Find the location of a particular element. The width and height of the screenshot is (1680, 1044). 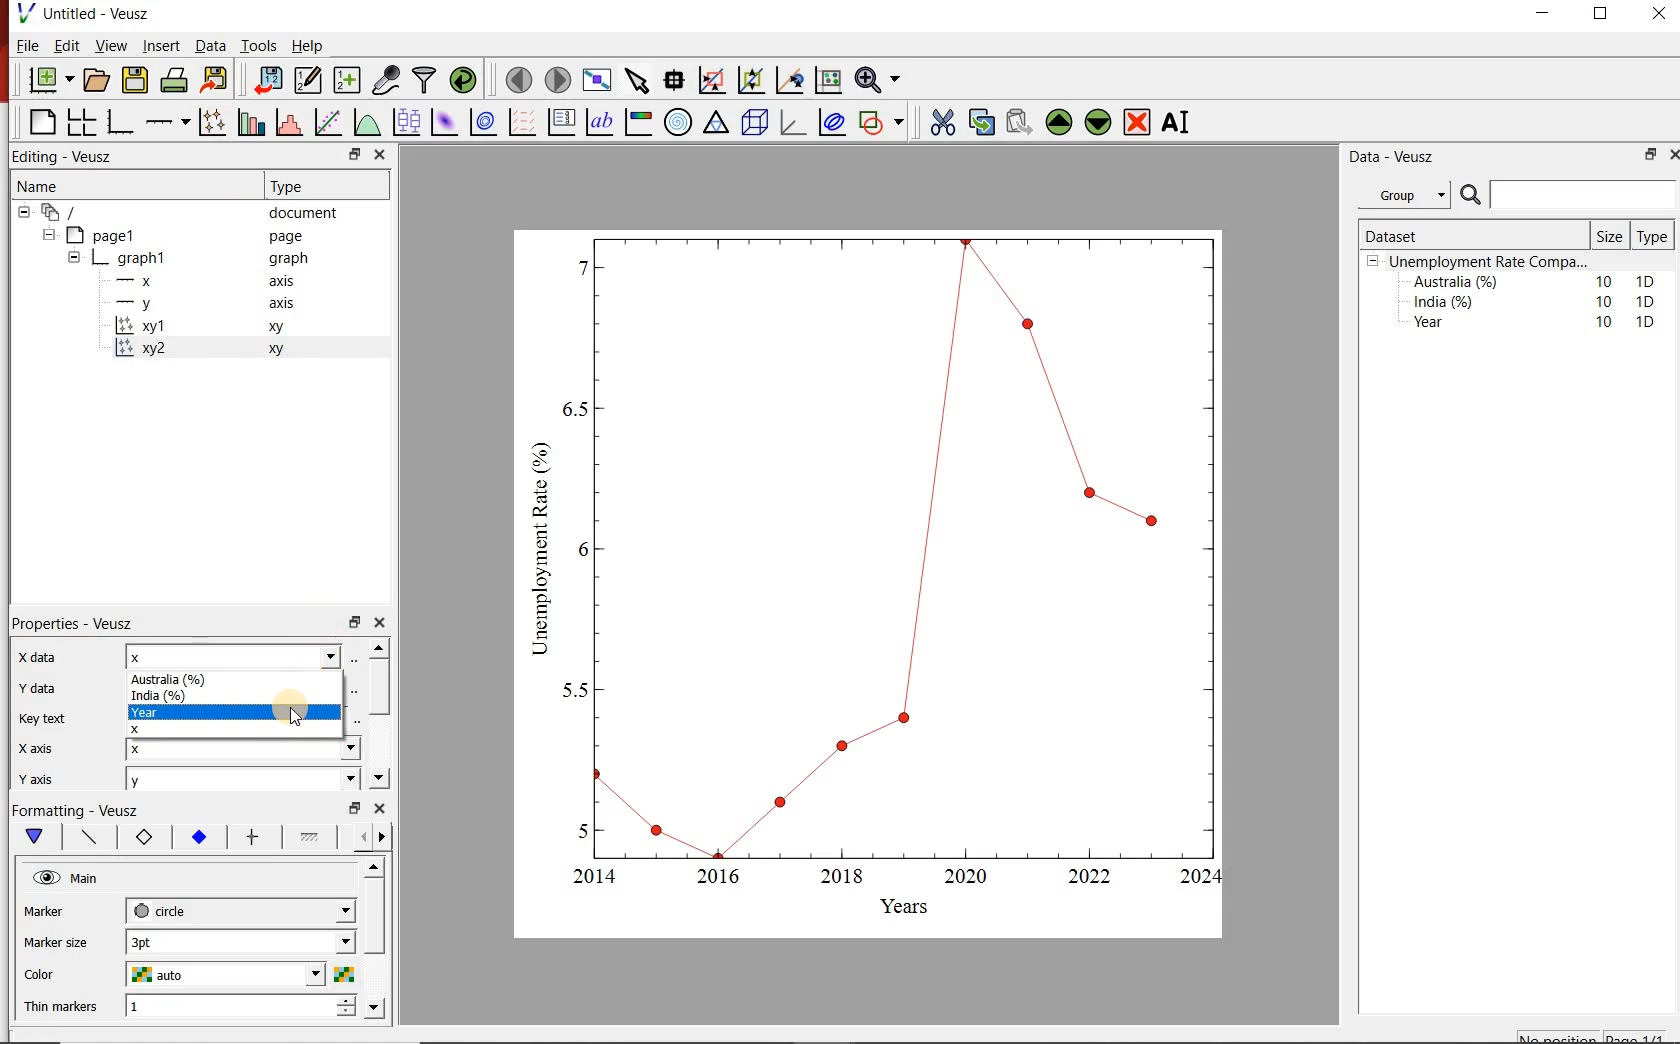

image color bar is located at coordinates (638, 123).